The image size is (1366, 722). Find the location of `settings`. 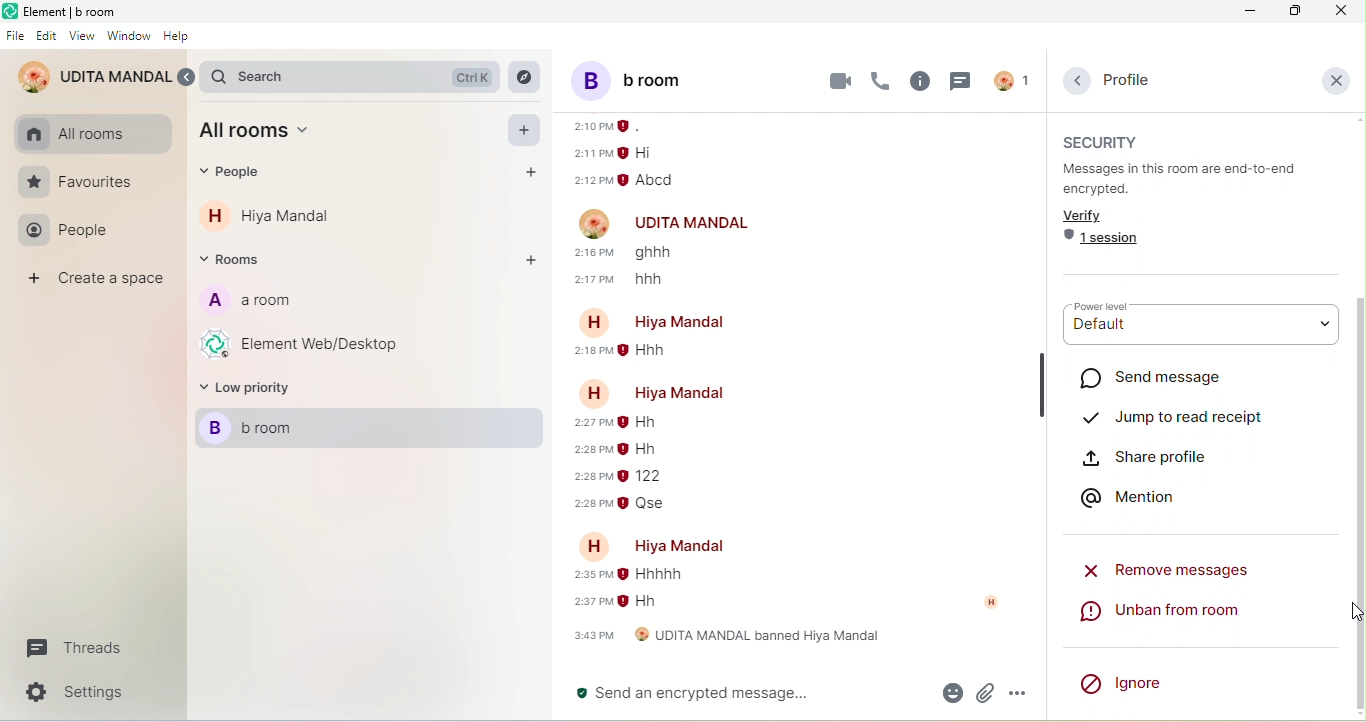

settings is located at coordinates (85, 692).